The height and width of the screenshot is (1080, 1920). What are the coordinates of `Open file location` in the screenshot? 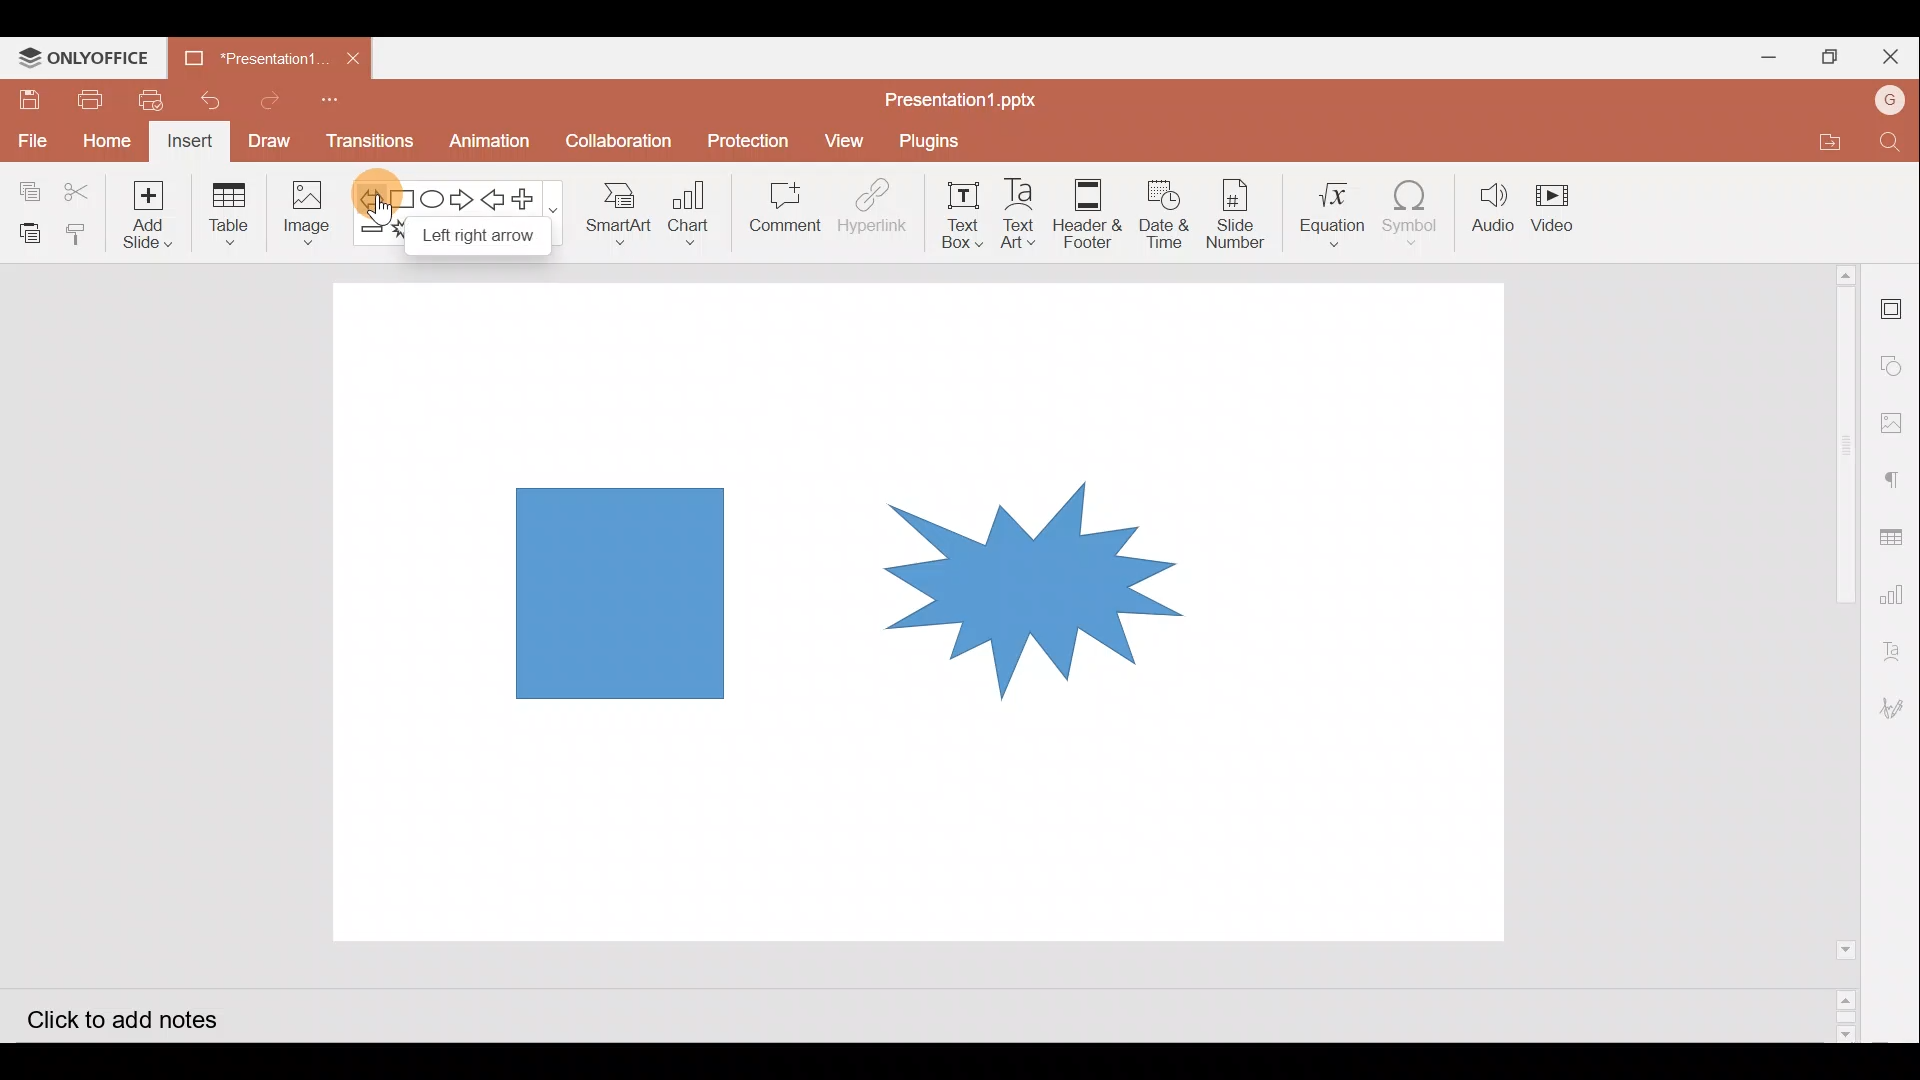 It's located at (1824, 138).